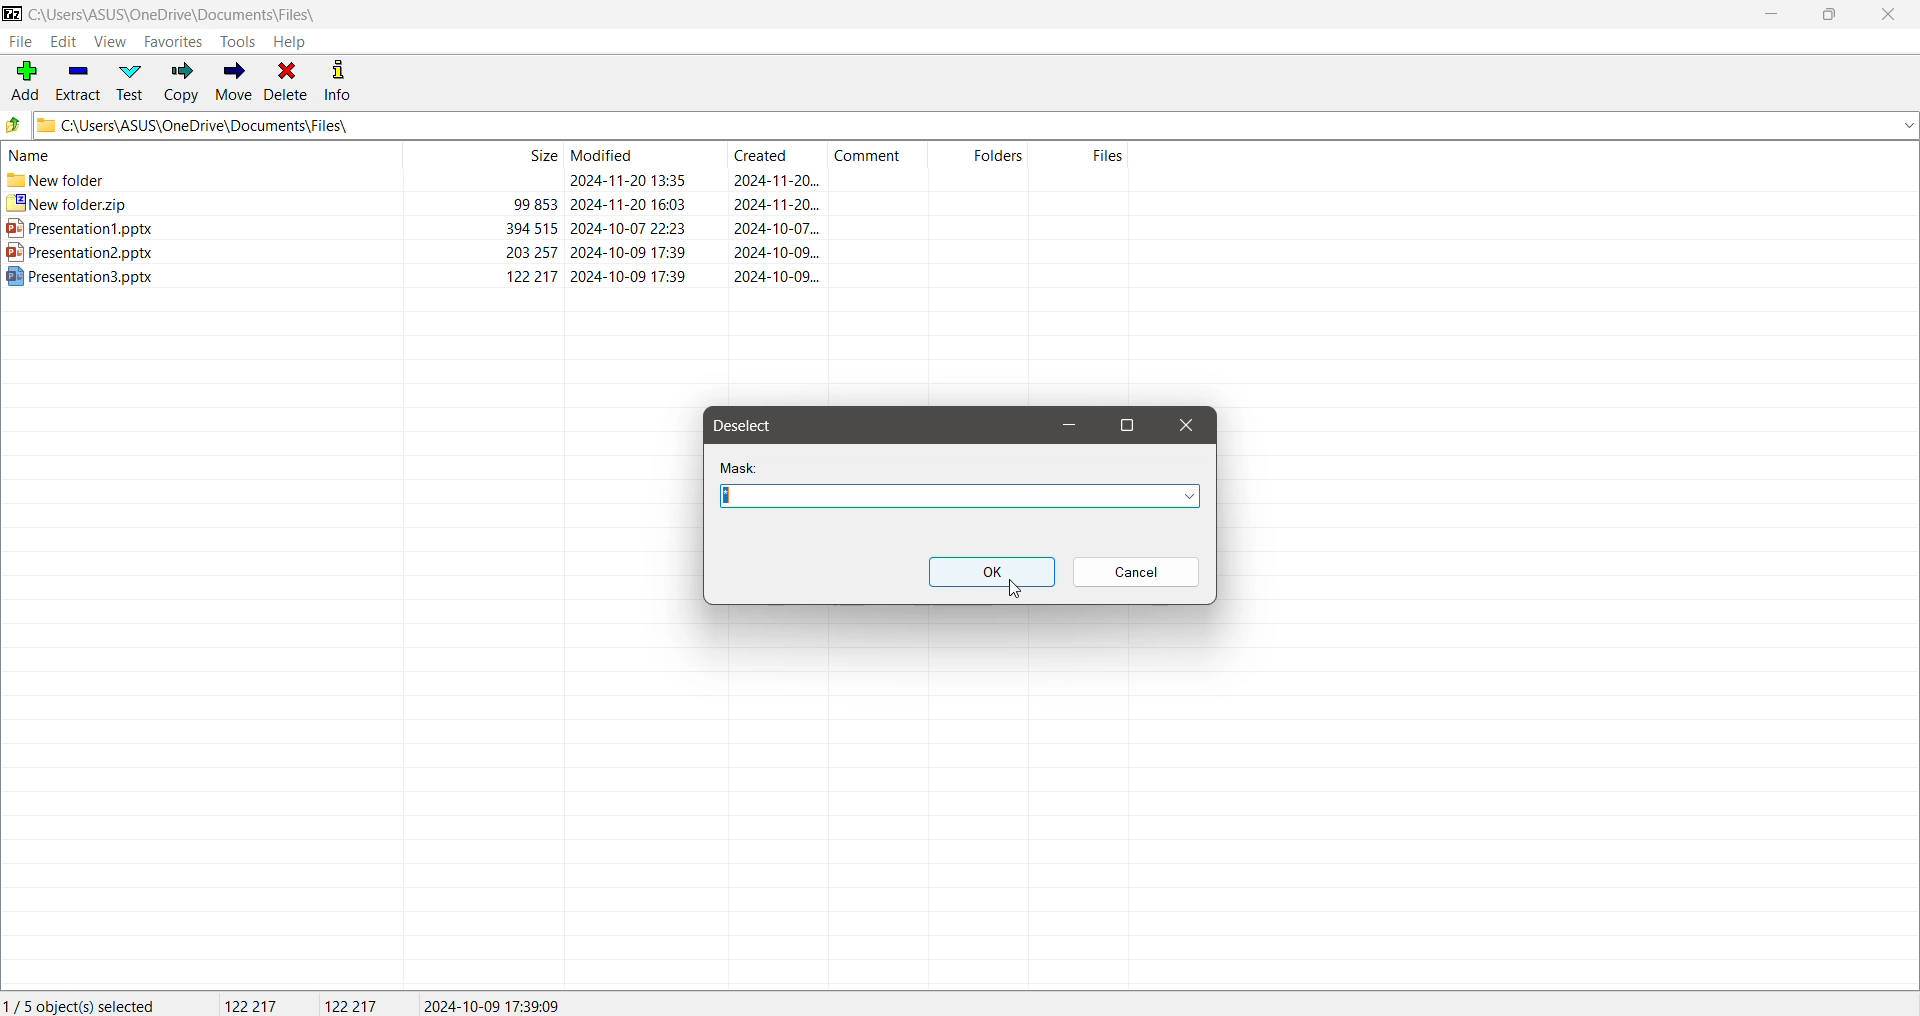  What do you see at coordinates (754, 426) in the screenshot?
I see `Deselect` at bounding box center [754, 426].